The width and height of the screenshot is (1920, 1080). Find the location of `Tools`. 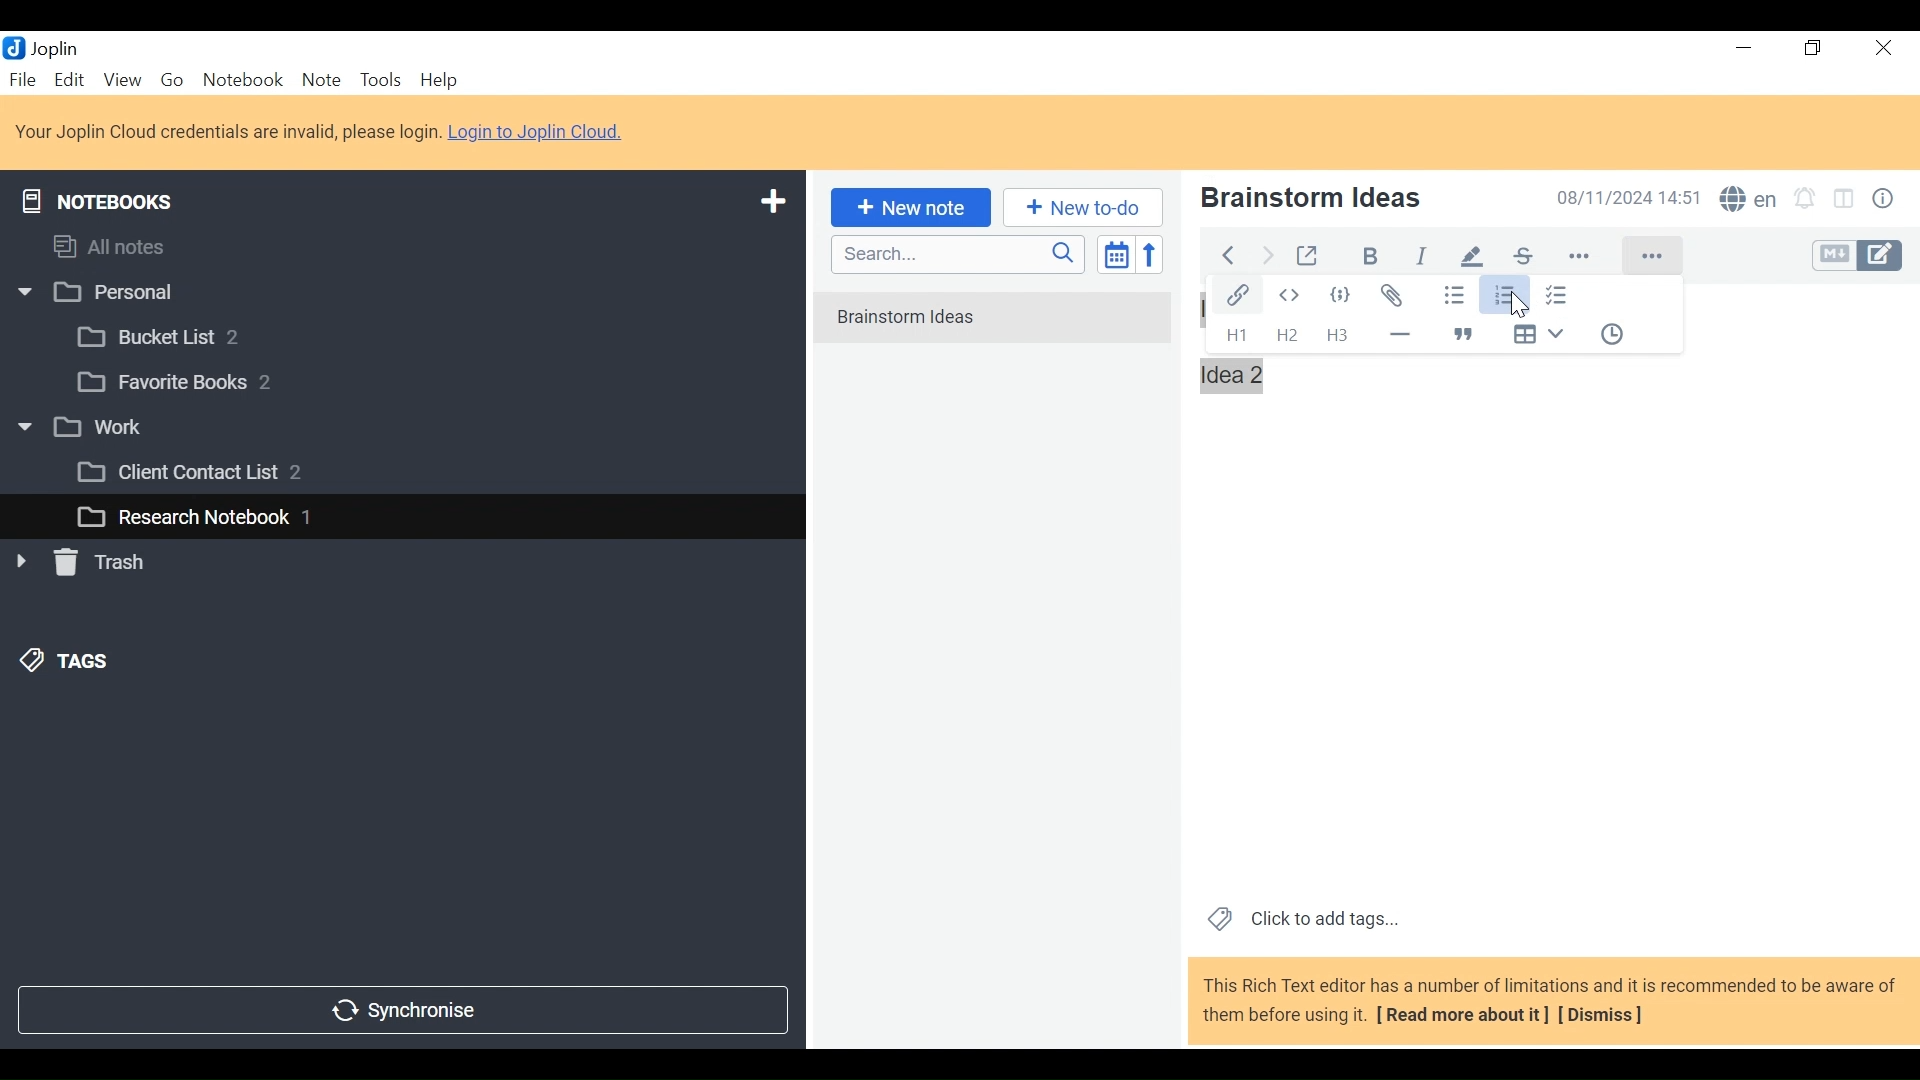

Tools is located at coordinates (379, 80).